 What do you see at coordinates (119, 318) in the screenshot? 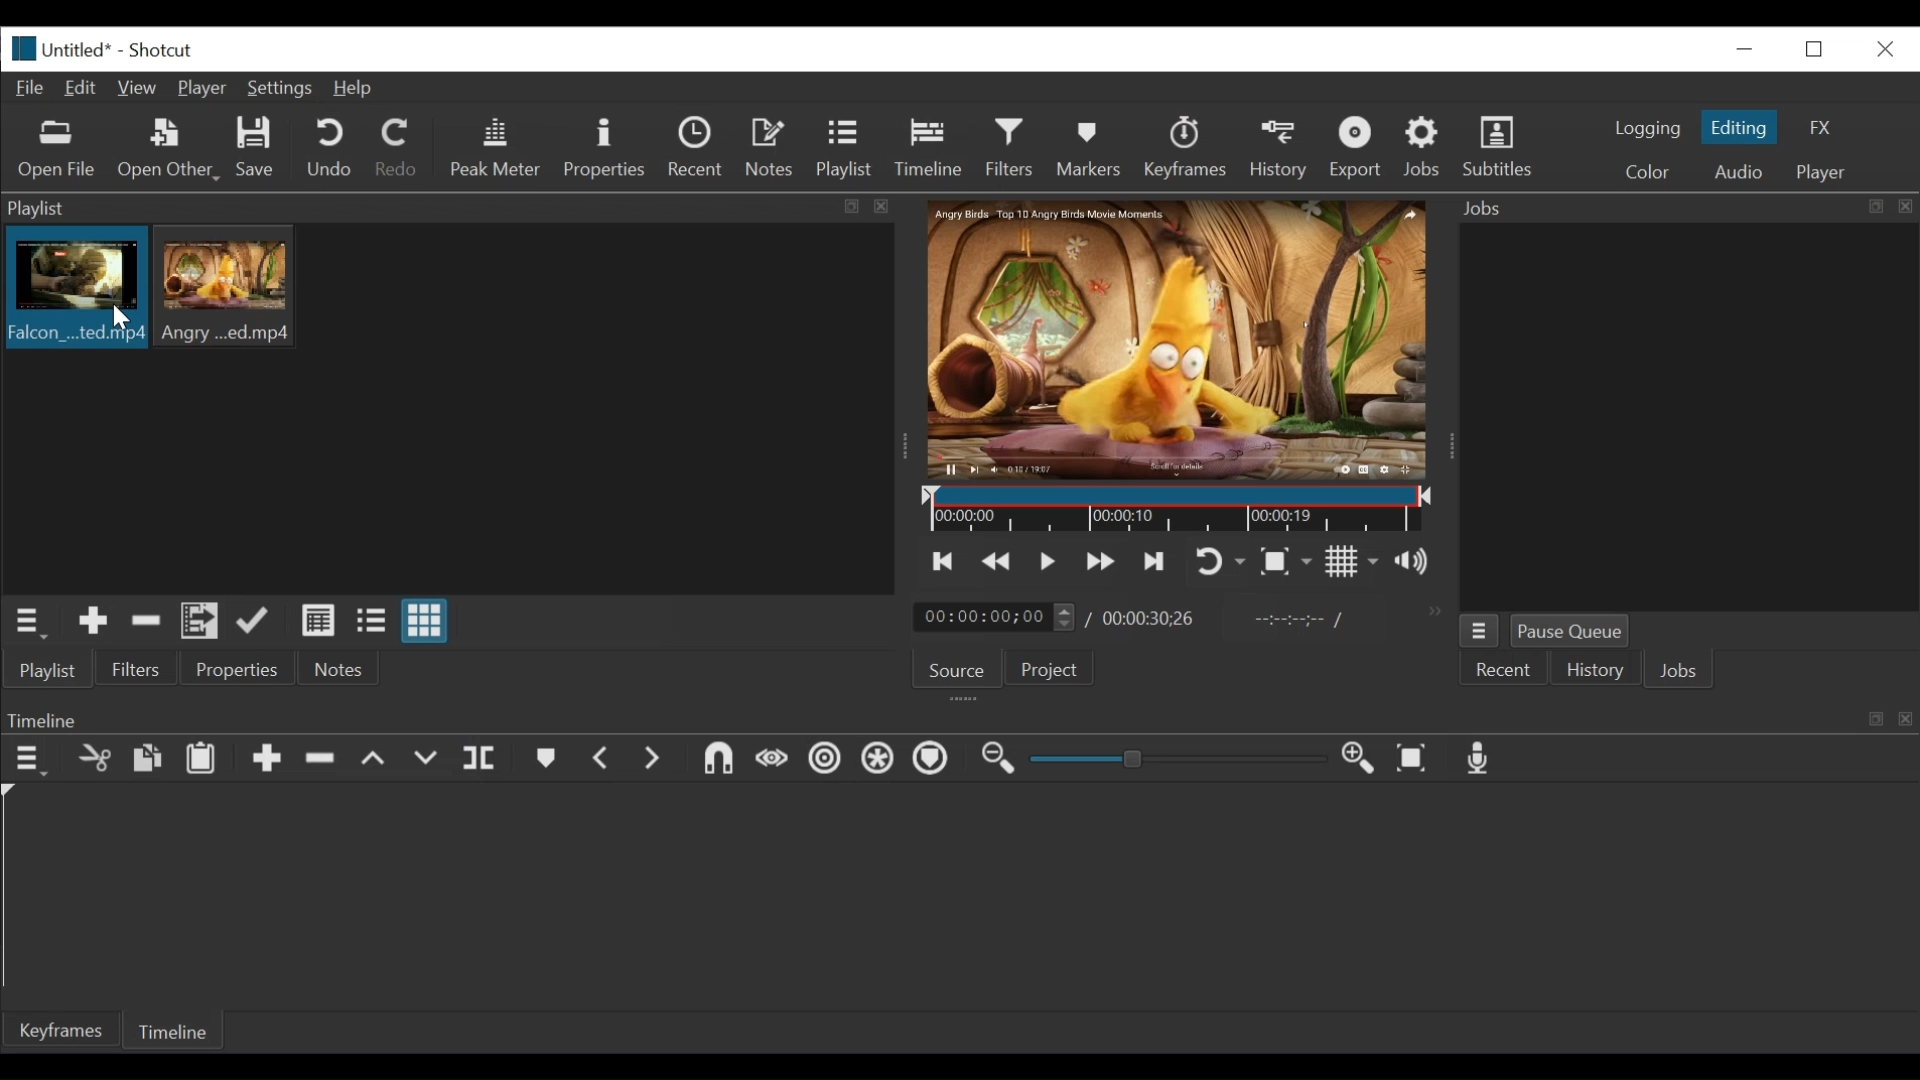
I see `cursor` at bounding box center [119, 318].